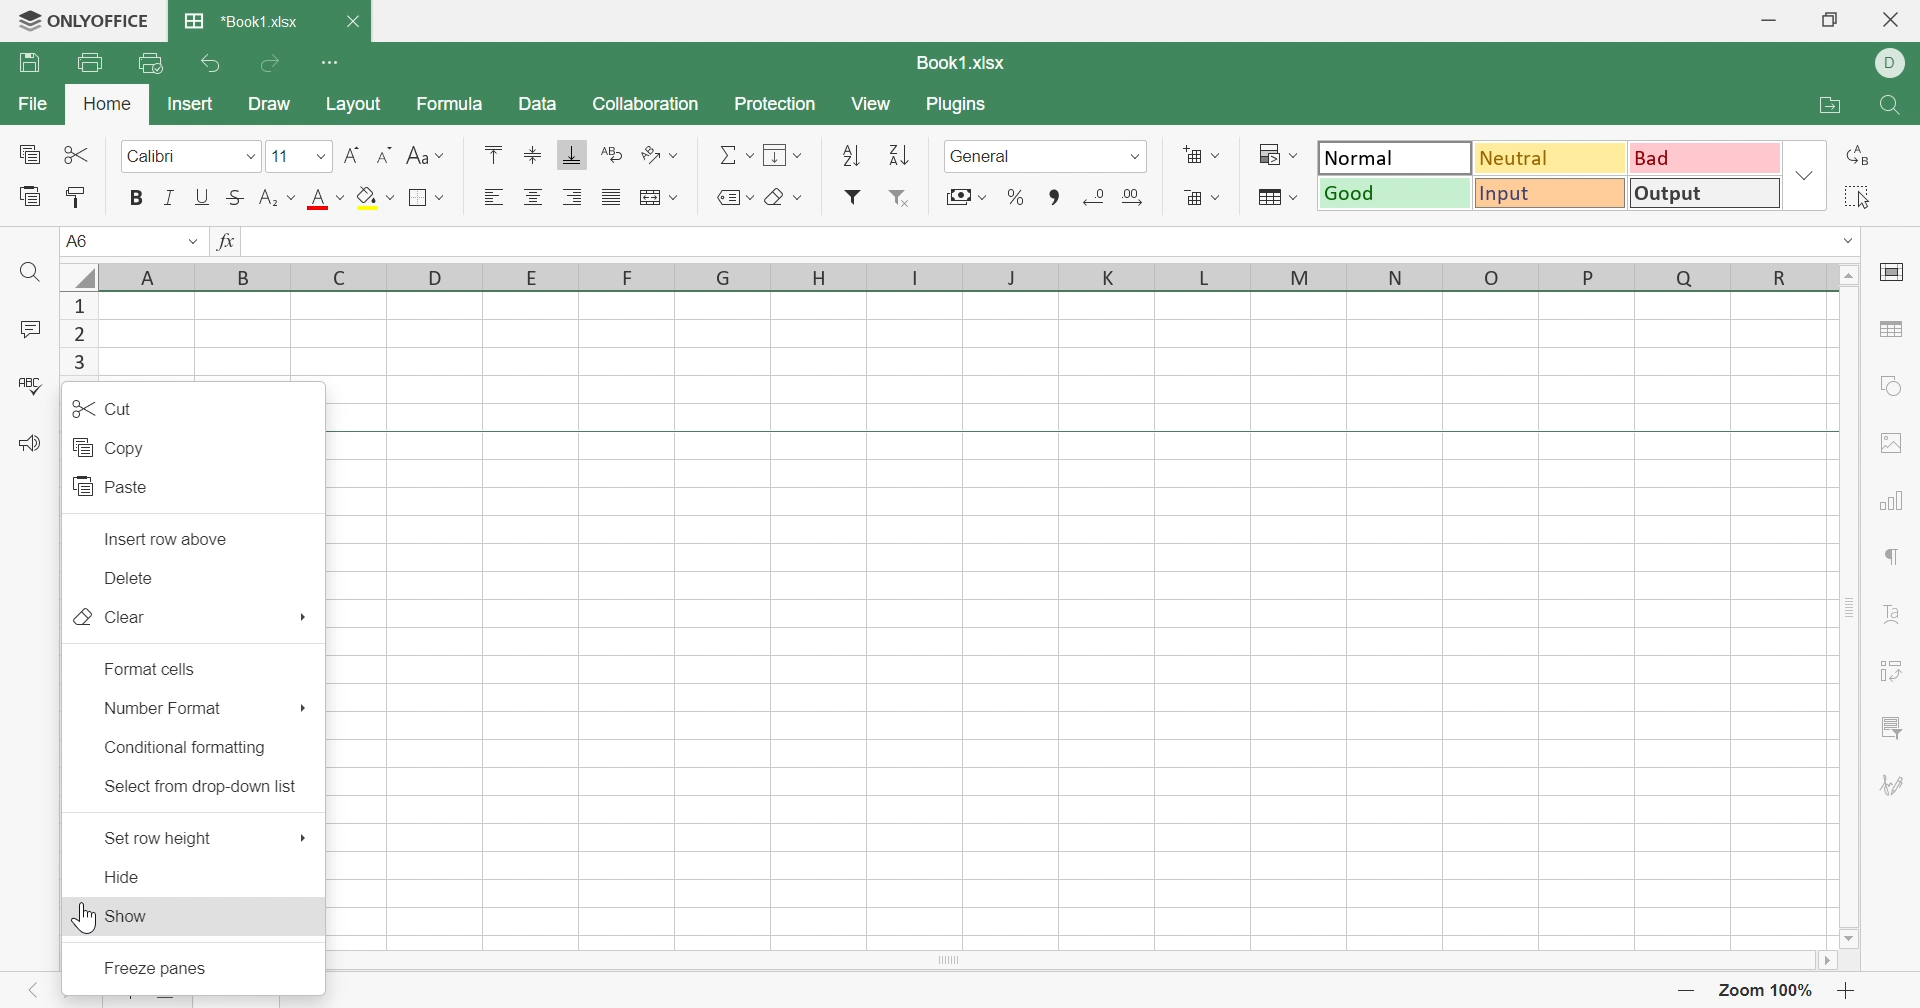 This screenshot has width=1920, height=1008. Describe the element at coordinates (302, 839) in the screenshot. I see `More` at that location.